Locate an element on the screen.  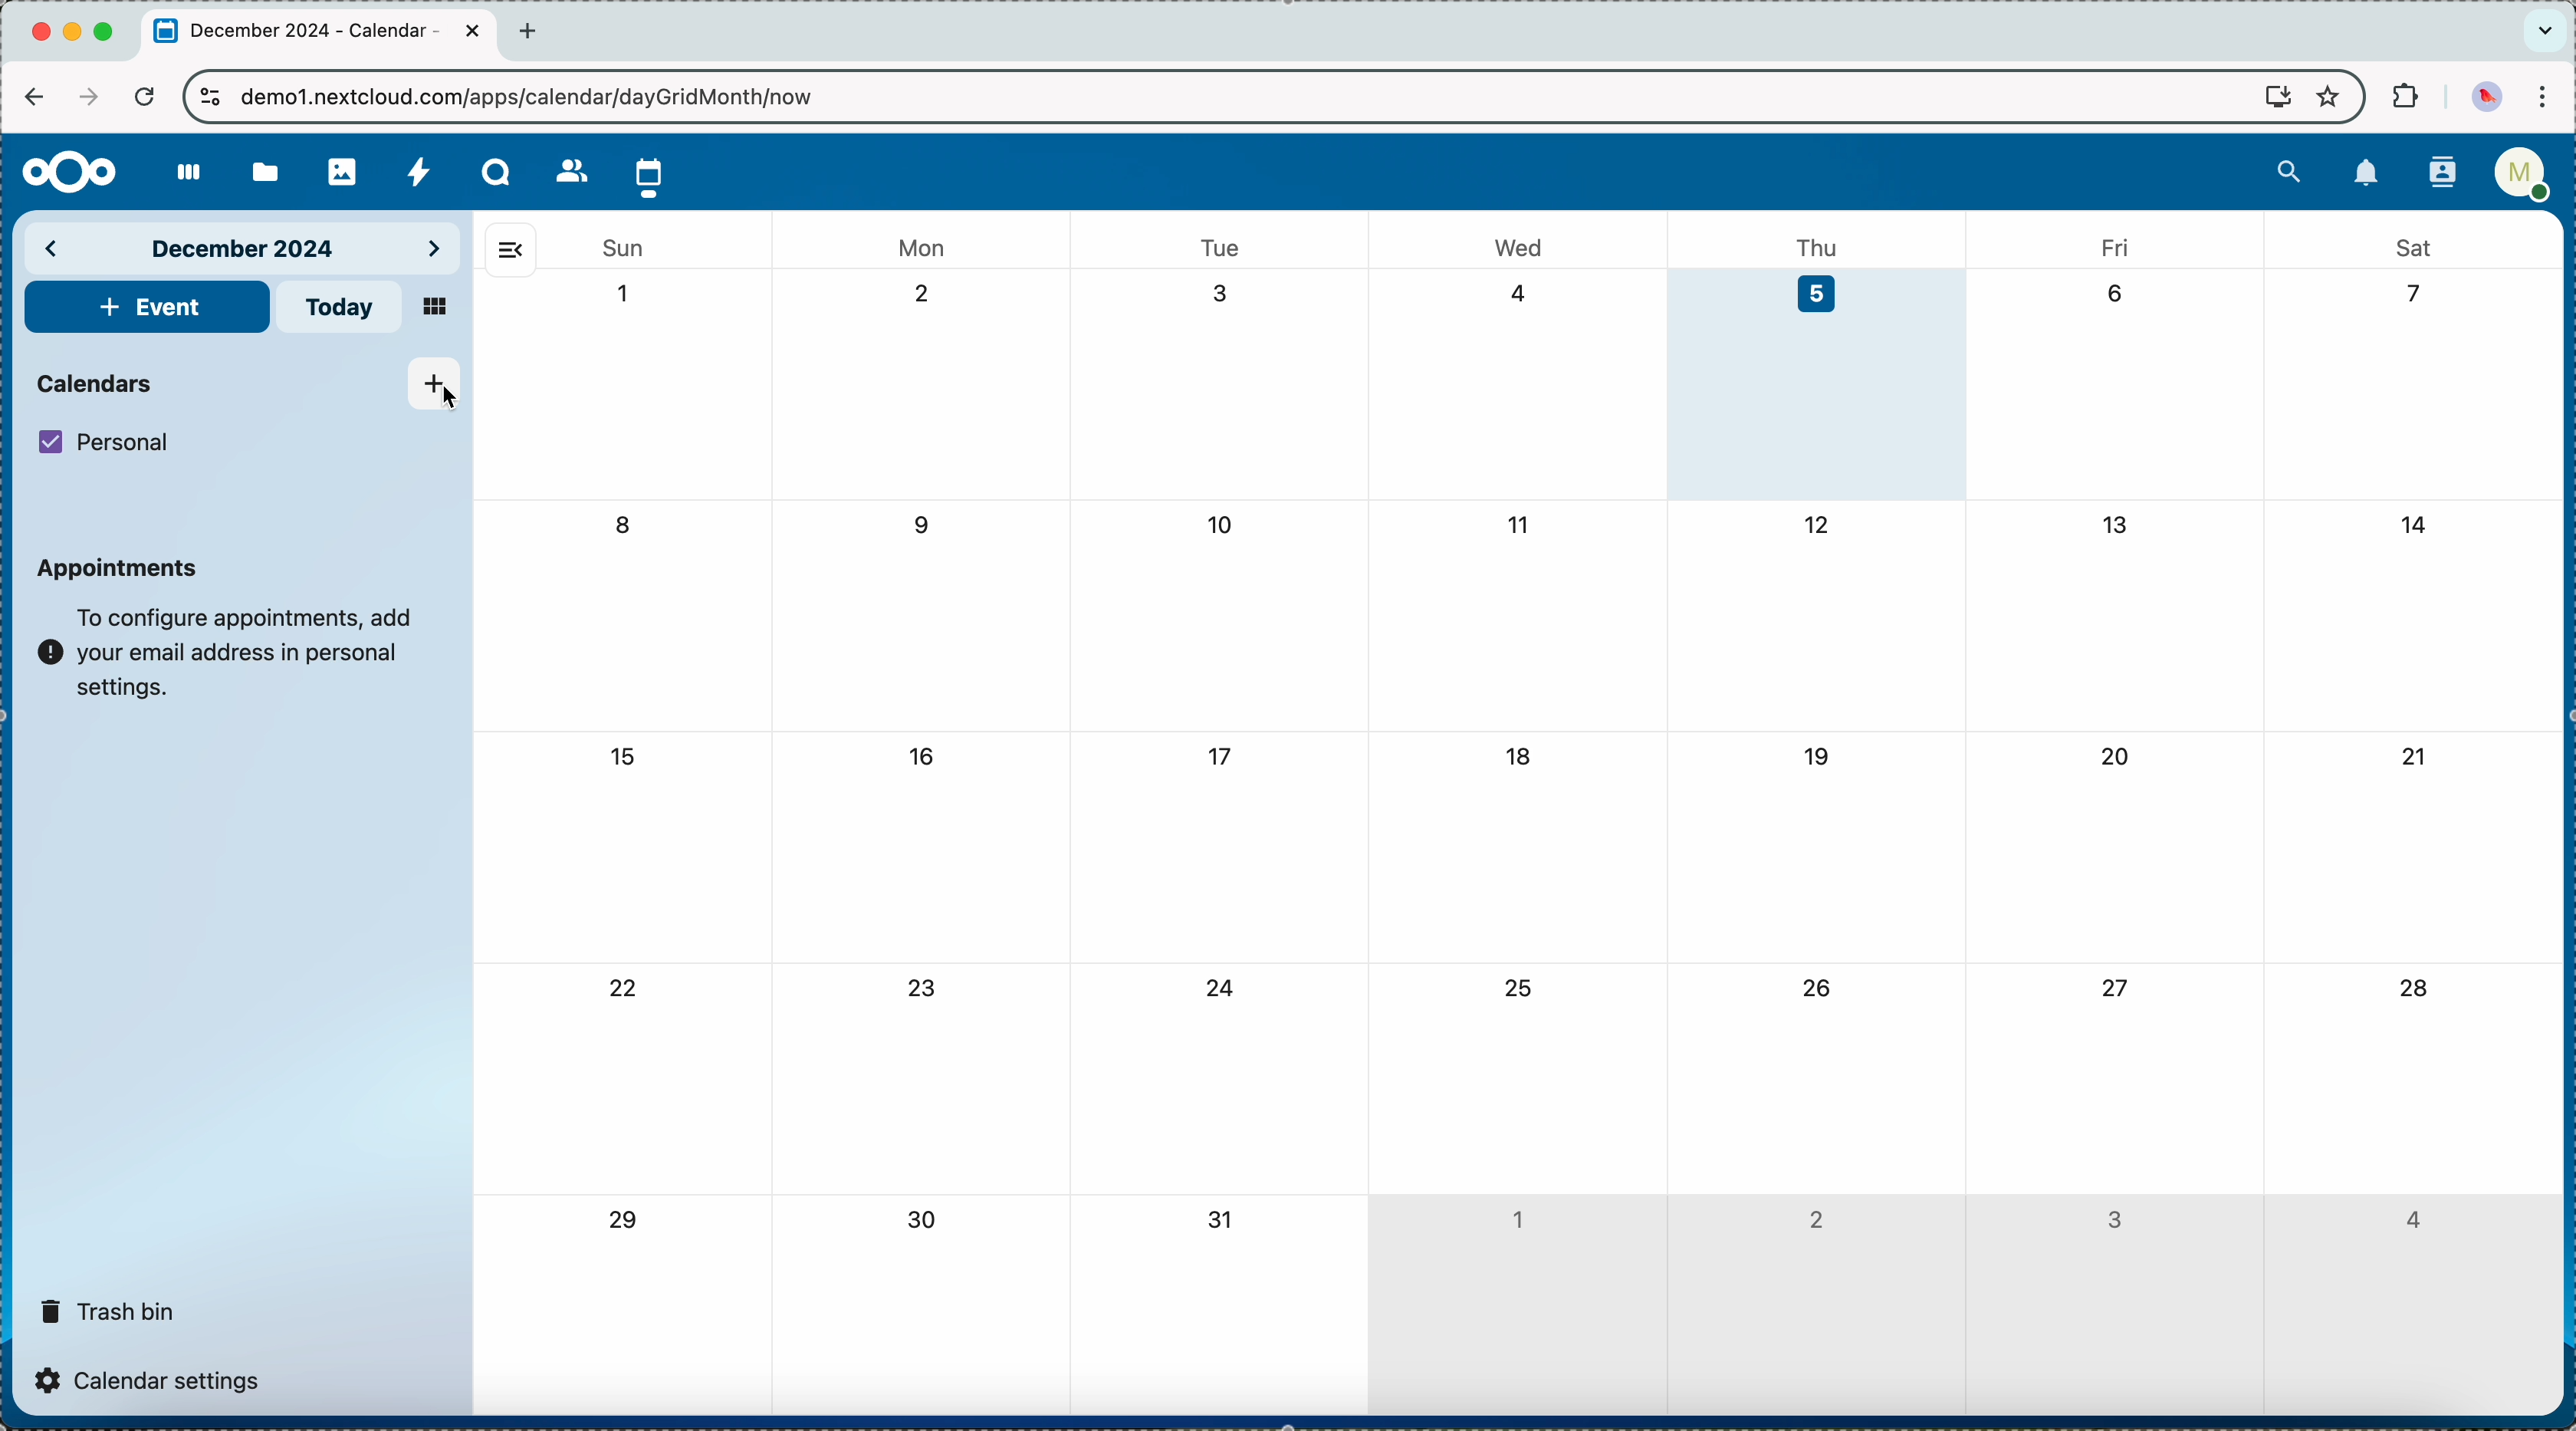
activity is located at coordinates (420, 171).